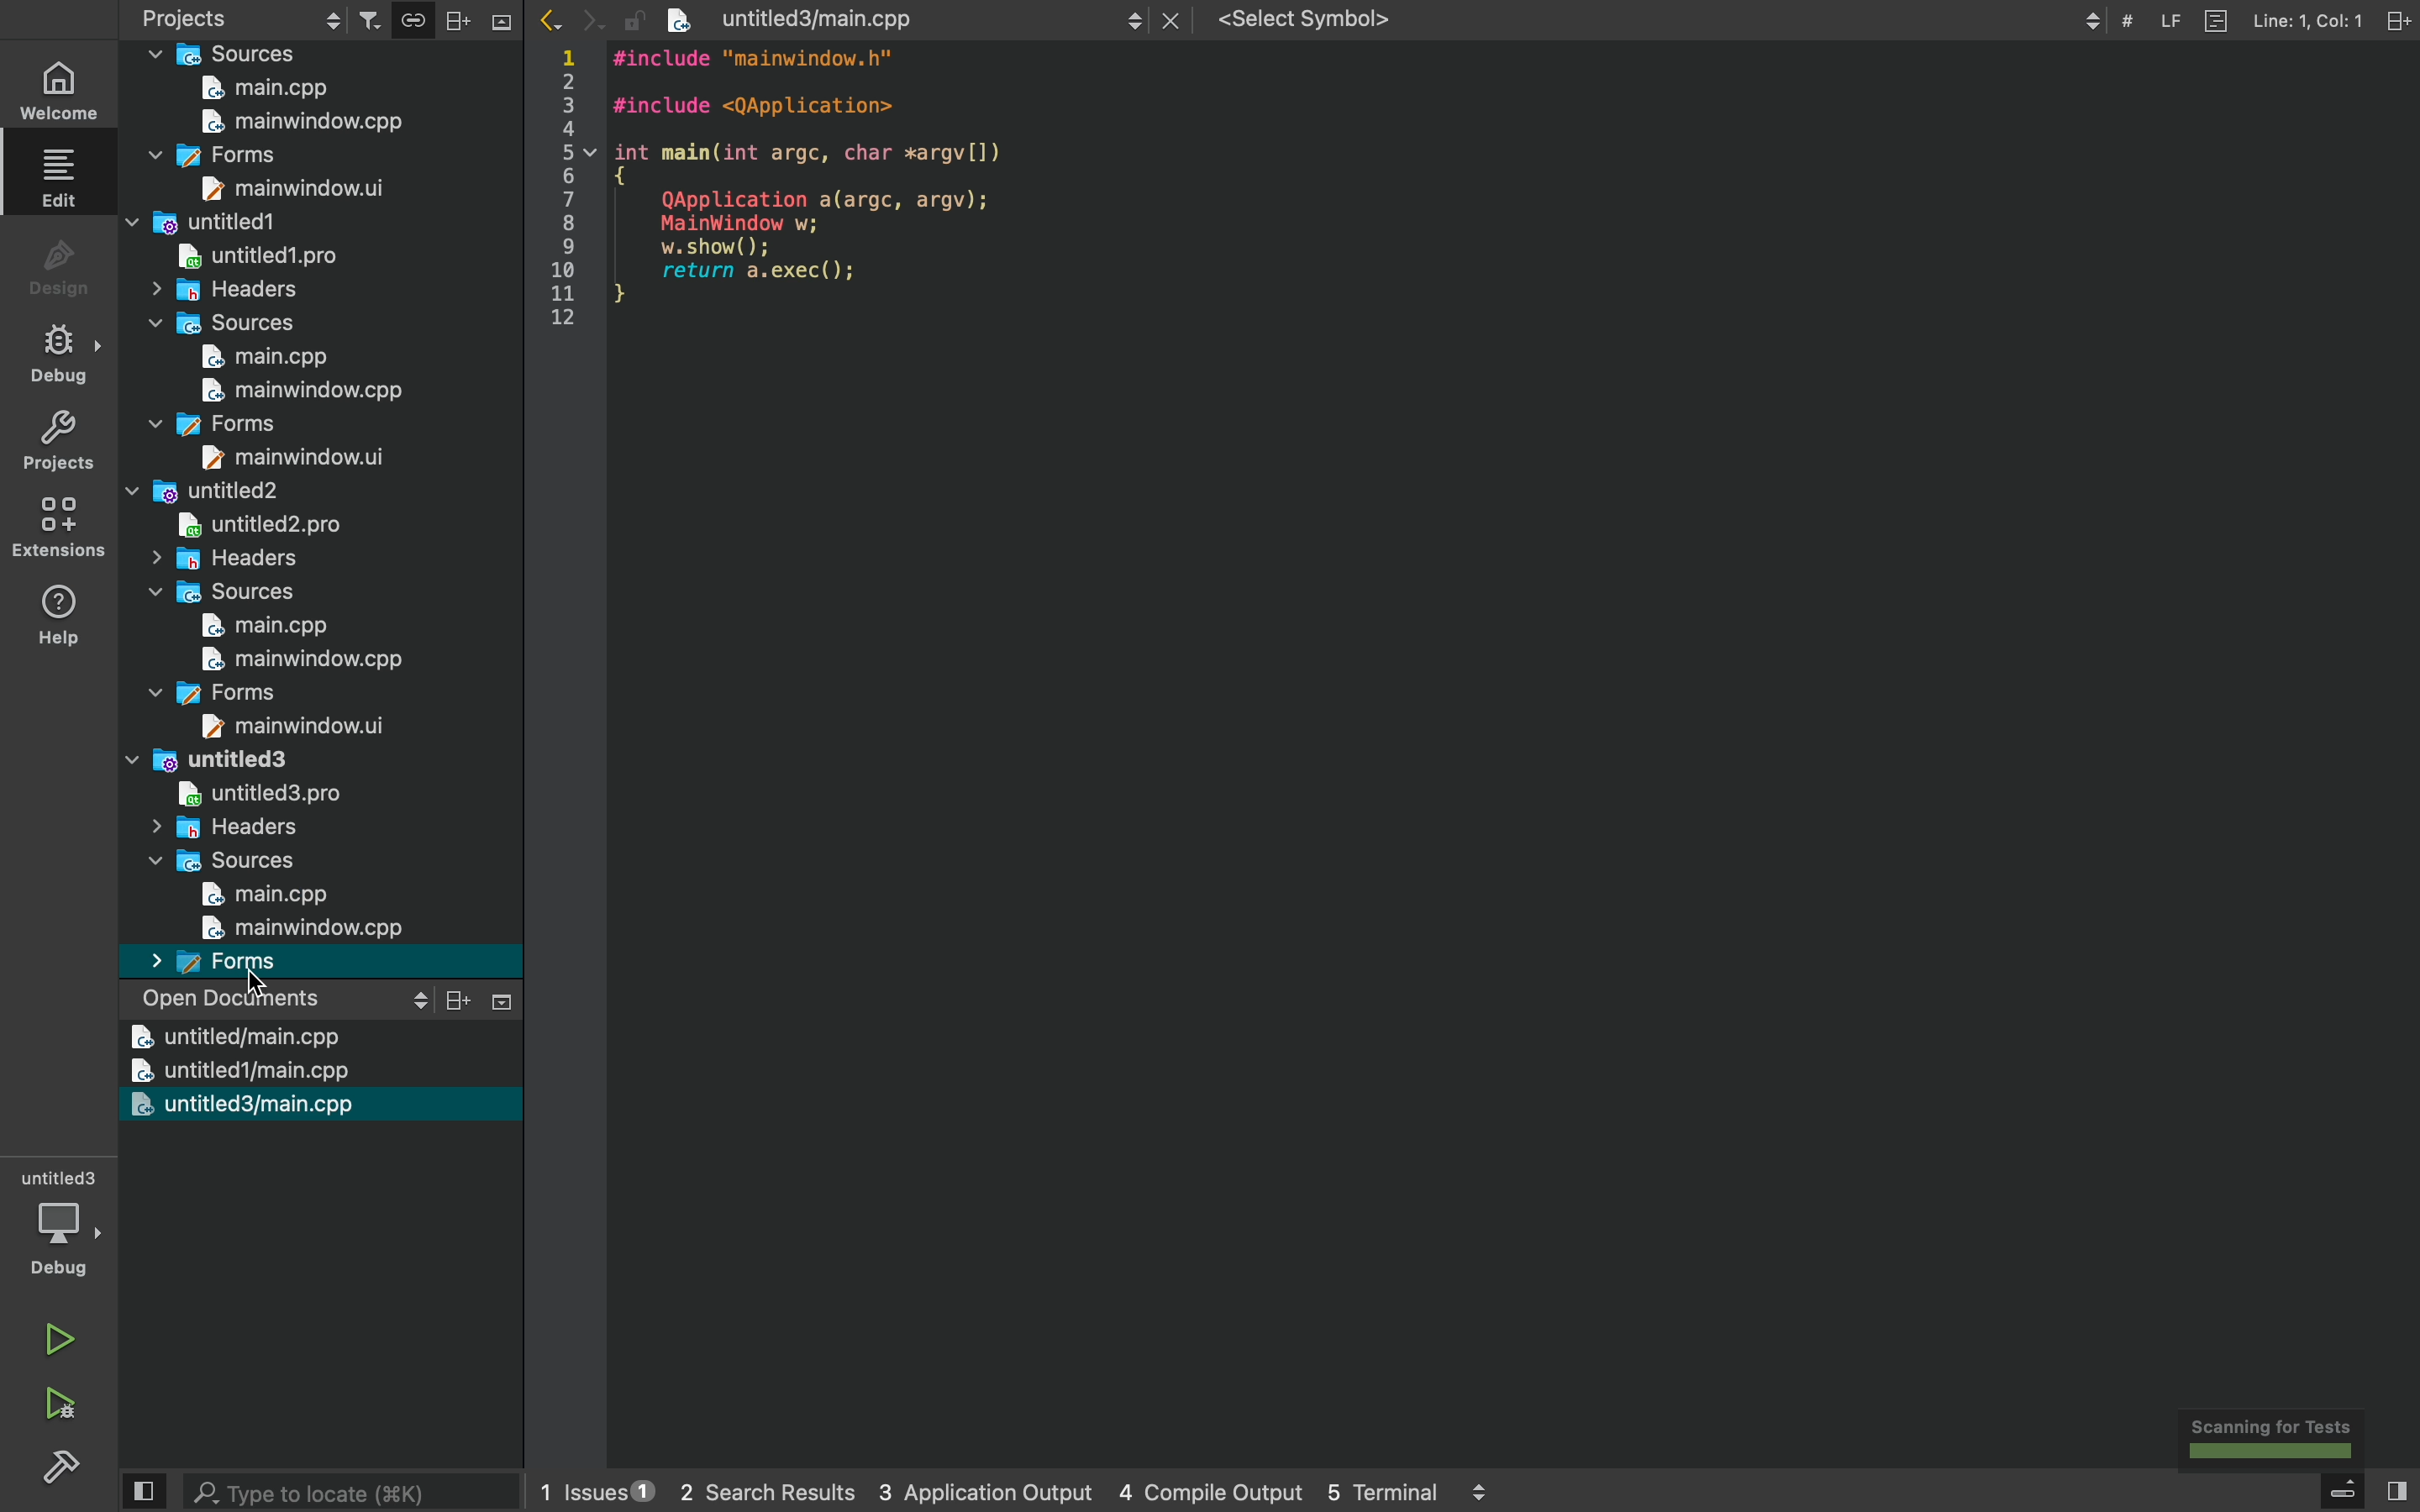  What do you see at coordinates (257, 794) in the screenshot?
I see `untitled` at bounding box center [257, 794].